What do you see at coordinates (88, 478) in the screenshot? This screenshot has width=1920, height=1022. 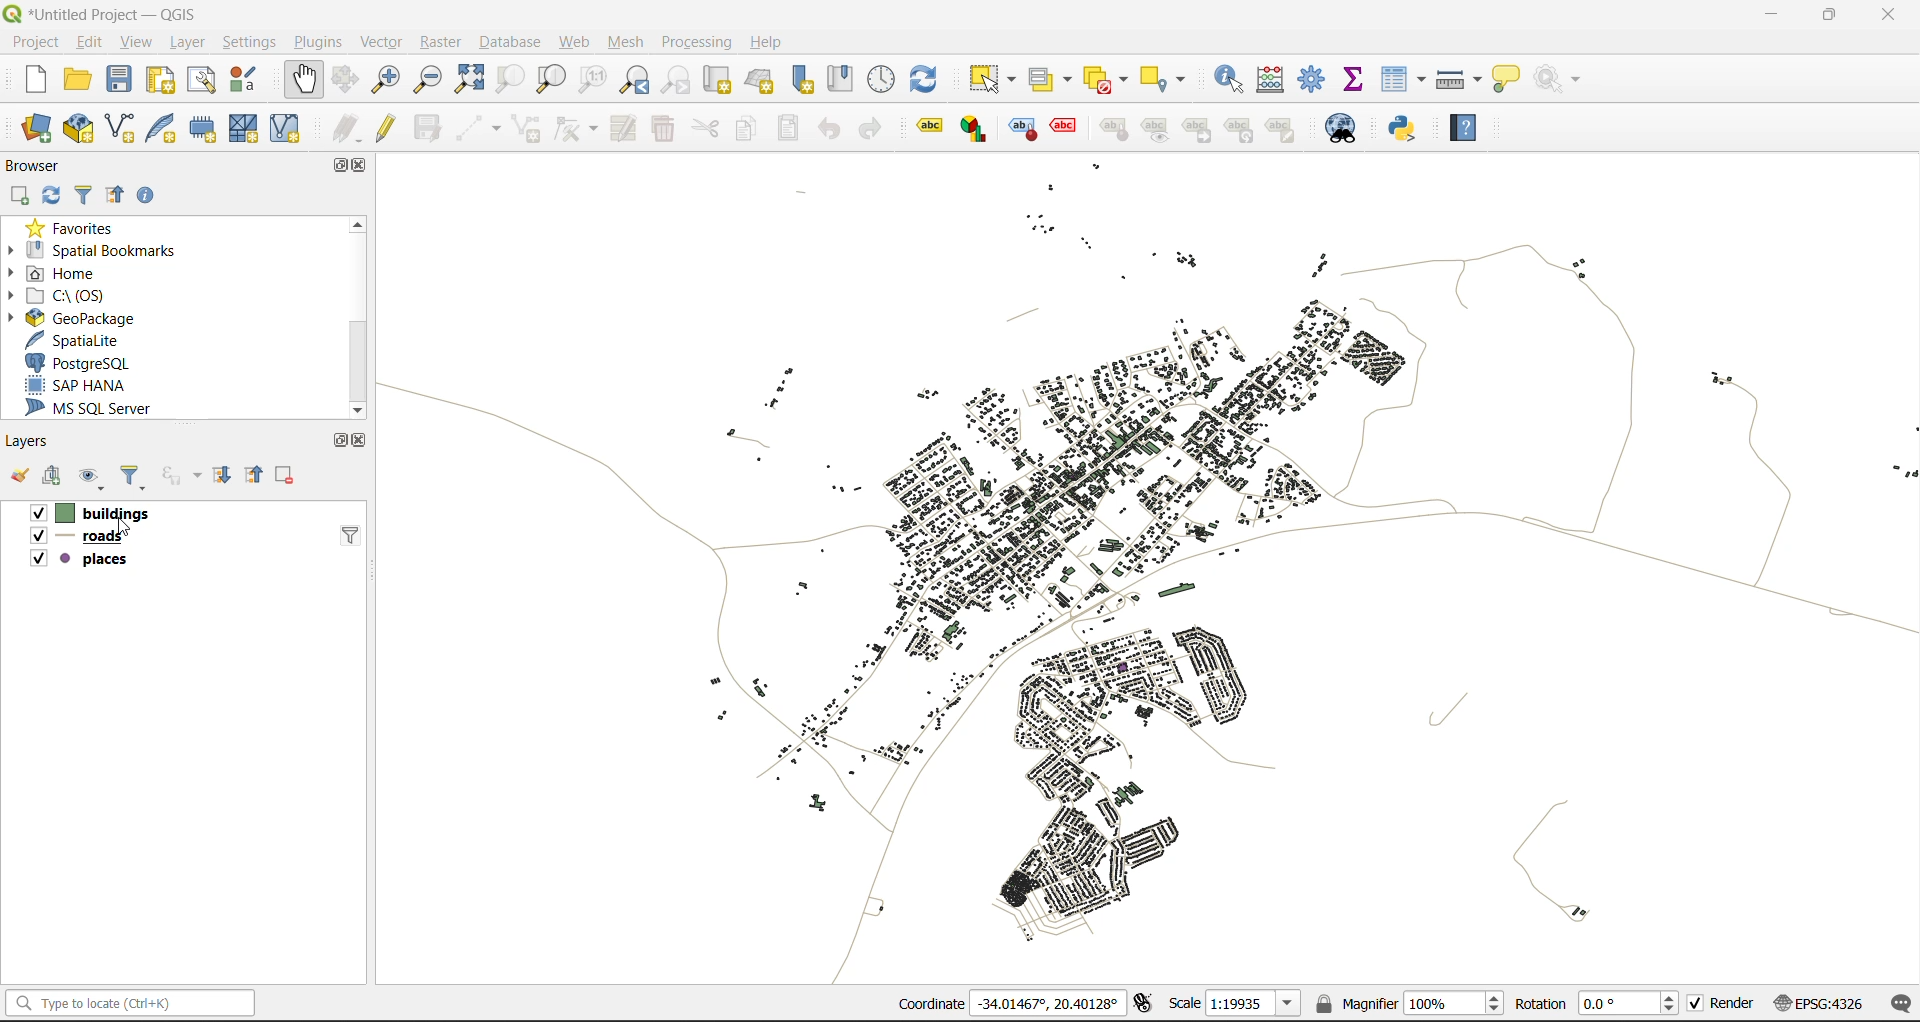 I see `manage map` at bounding box center [88, 478].